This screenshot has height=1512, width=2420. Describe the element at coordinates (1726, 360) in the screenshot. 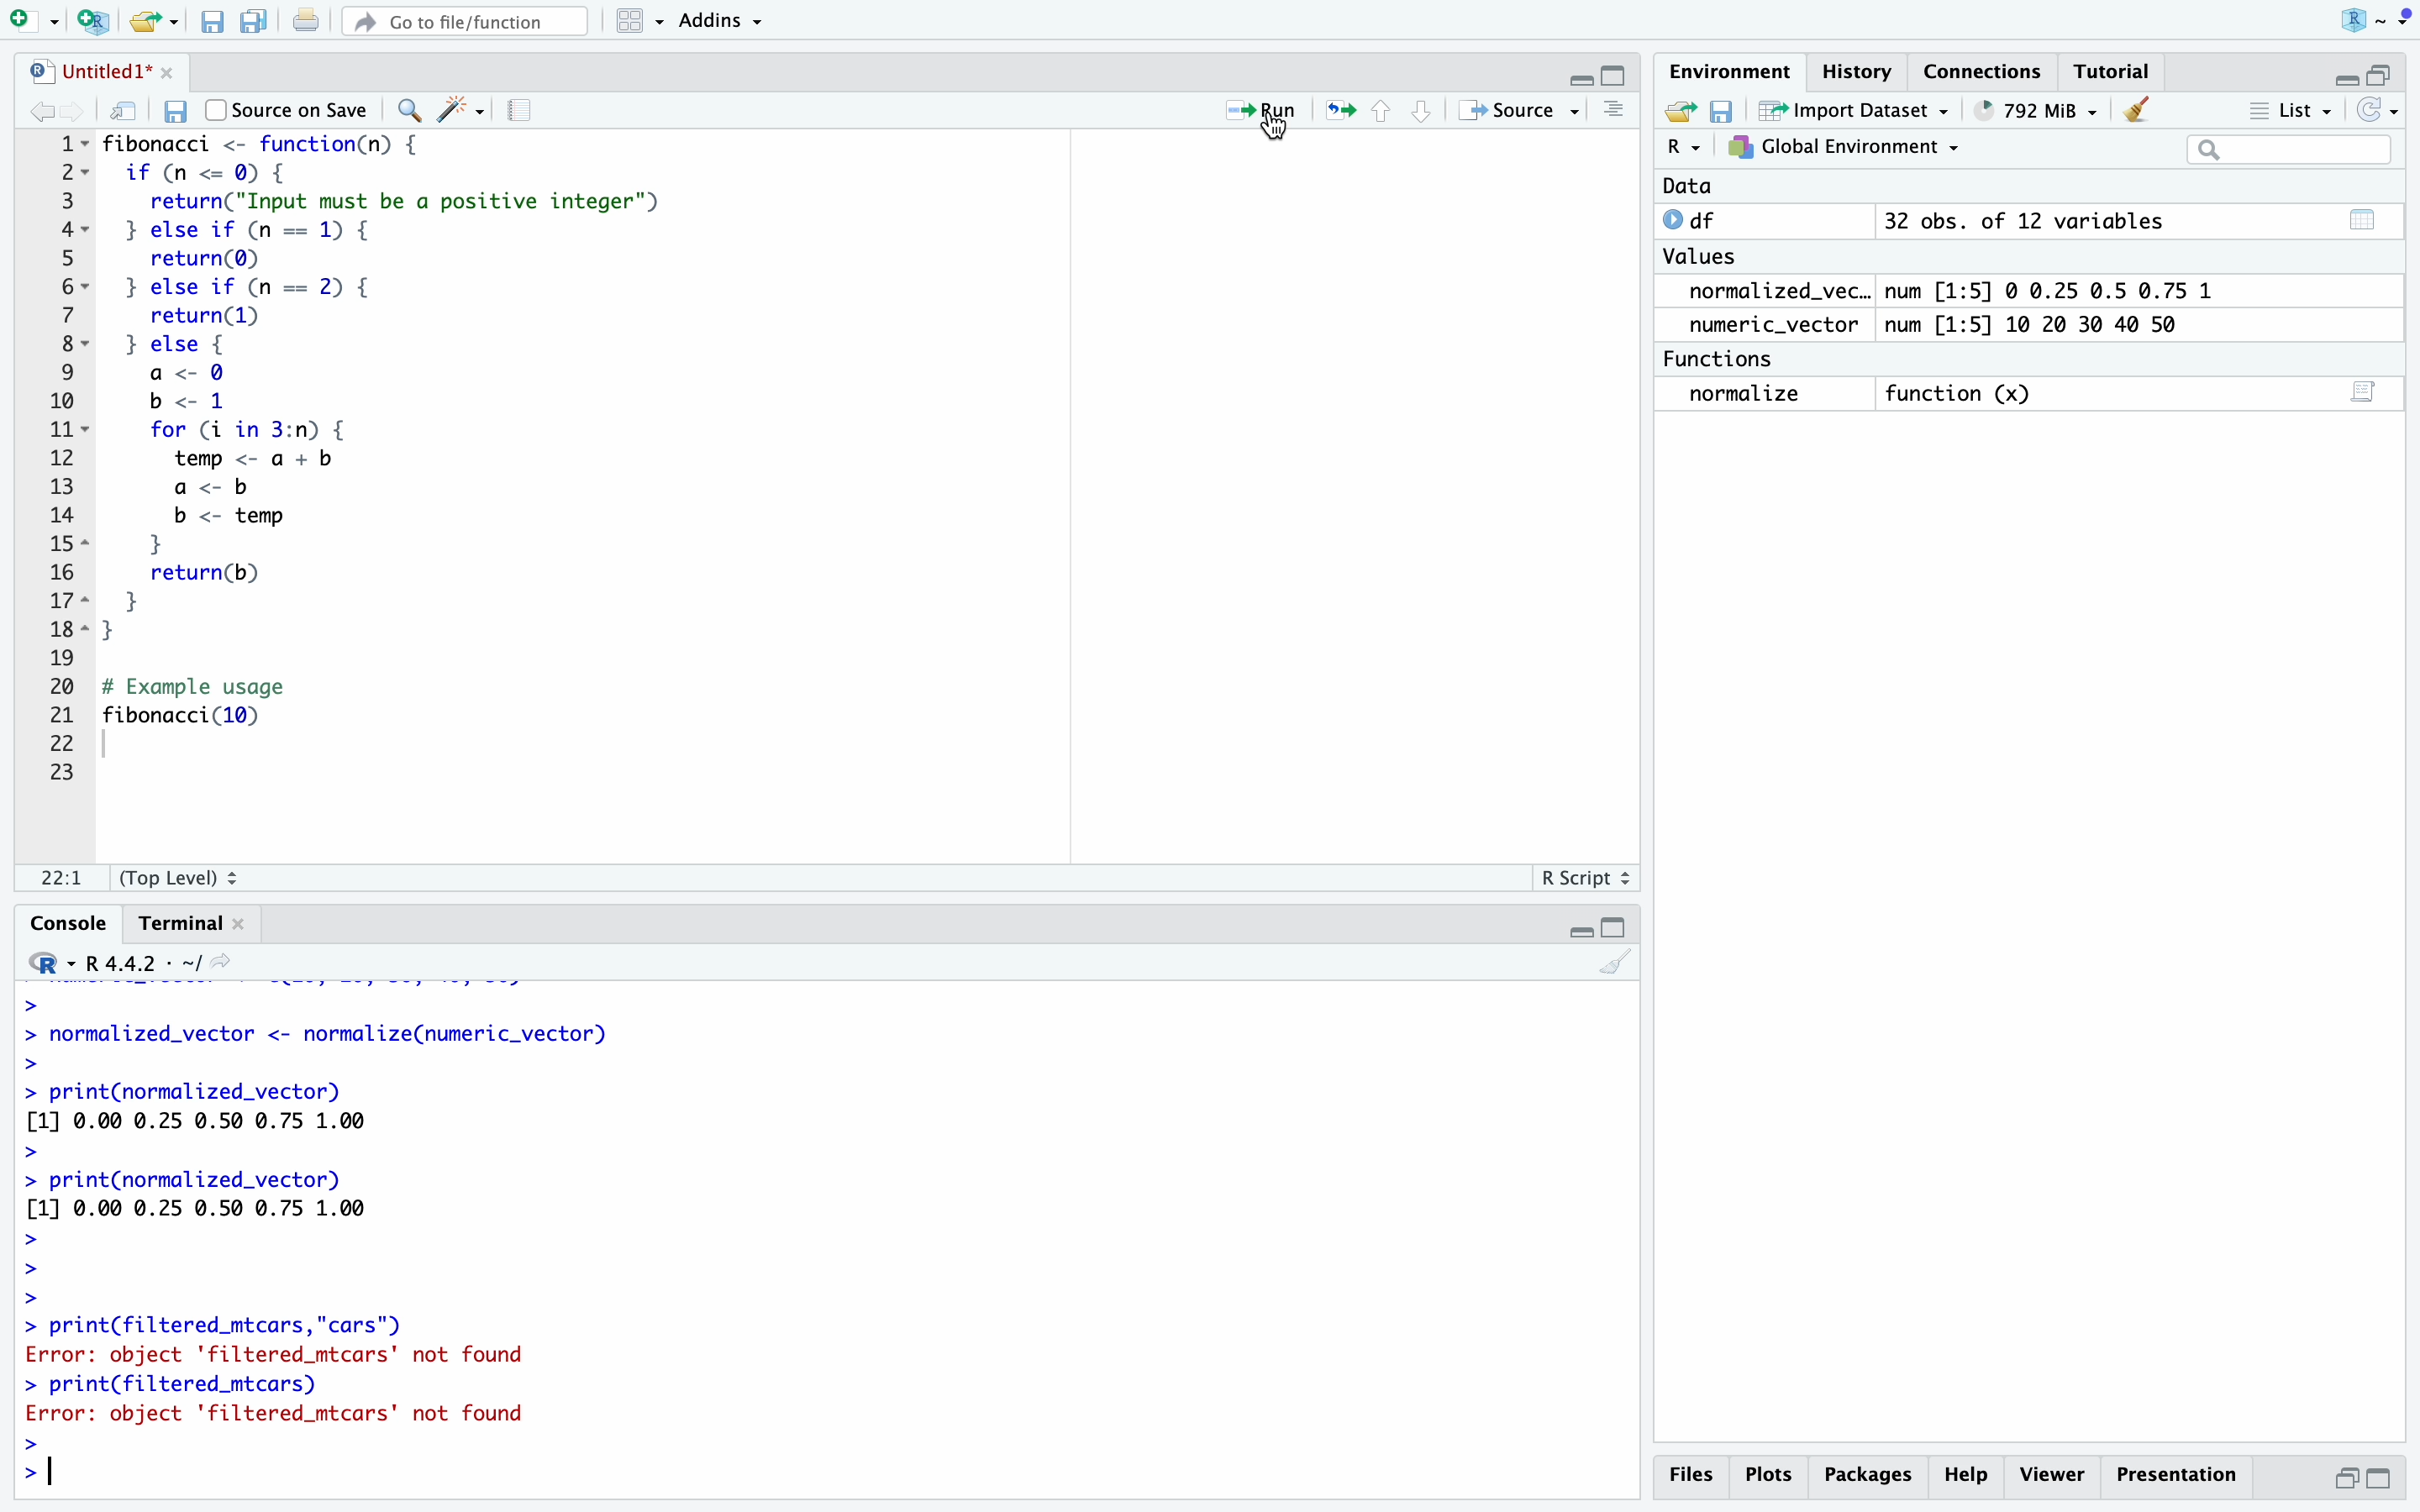

I see `functions` at that location.